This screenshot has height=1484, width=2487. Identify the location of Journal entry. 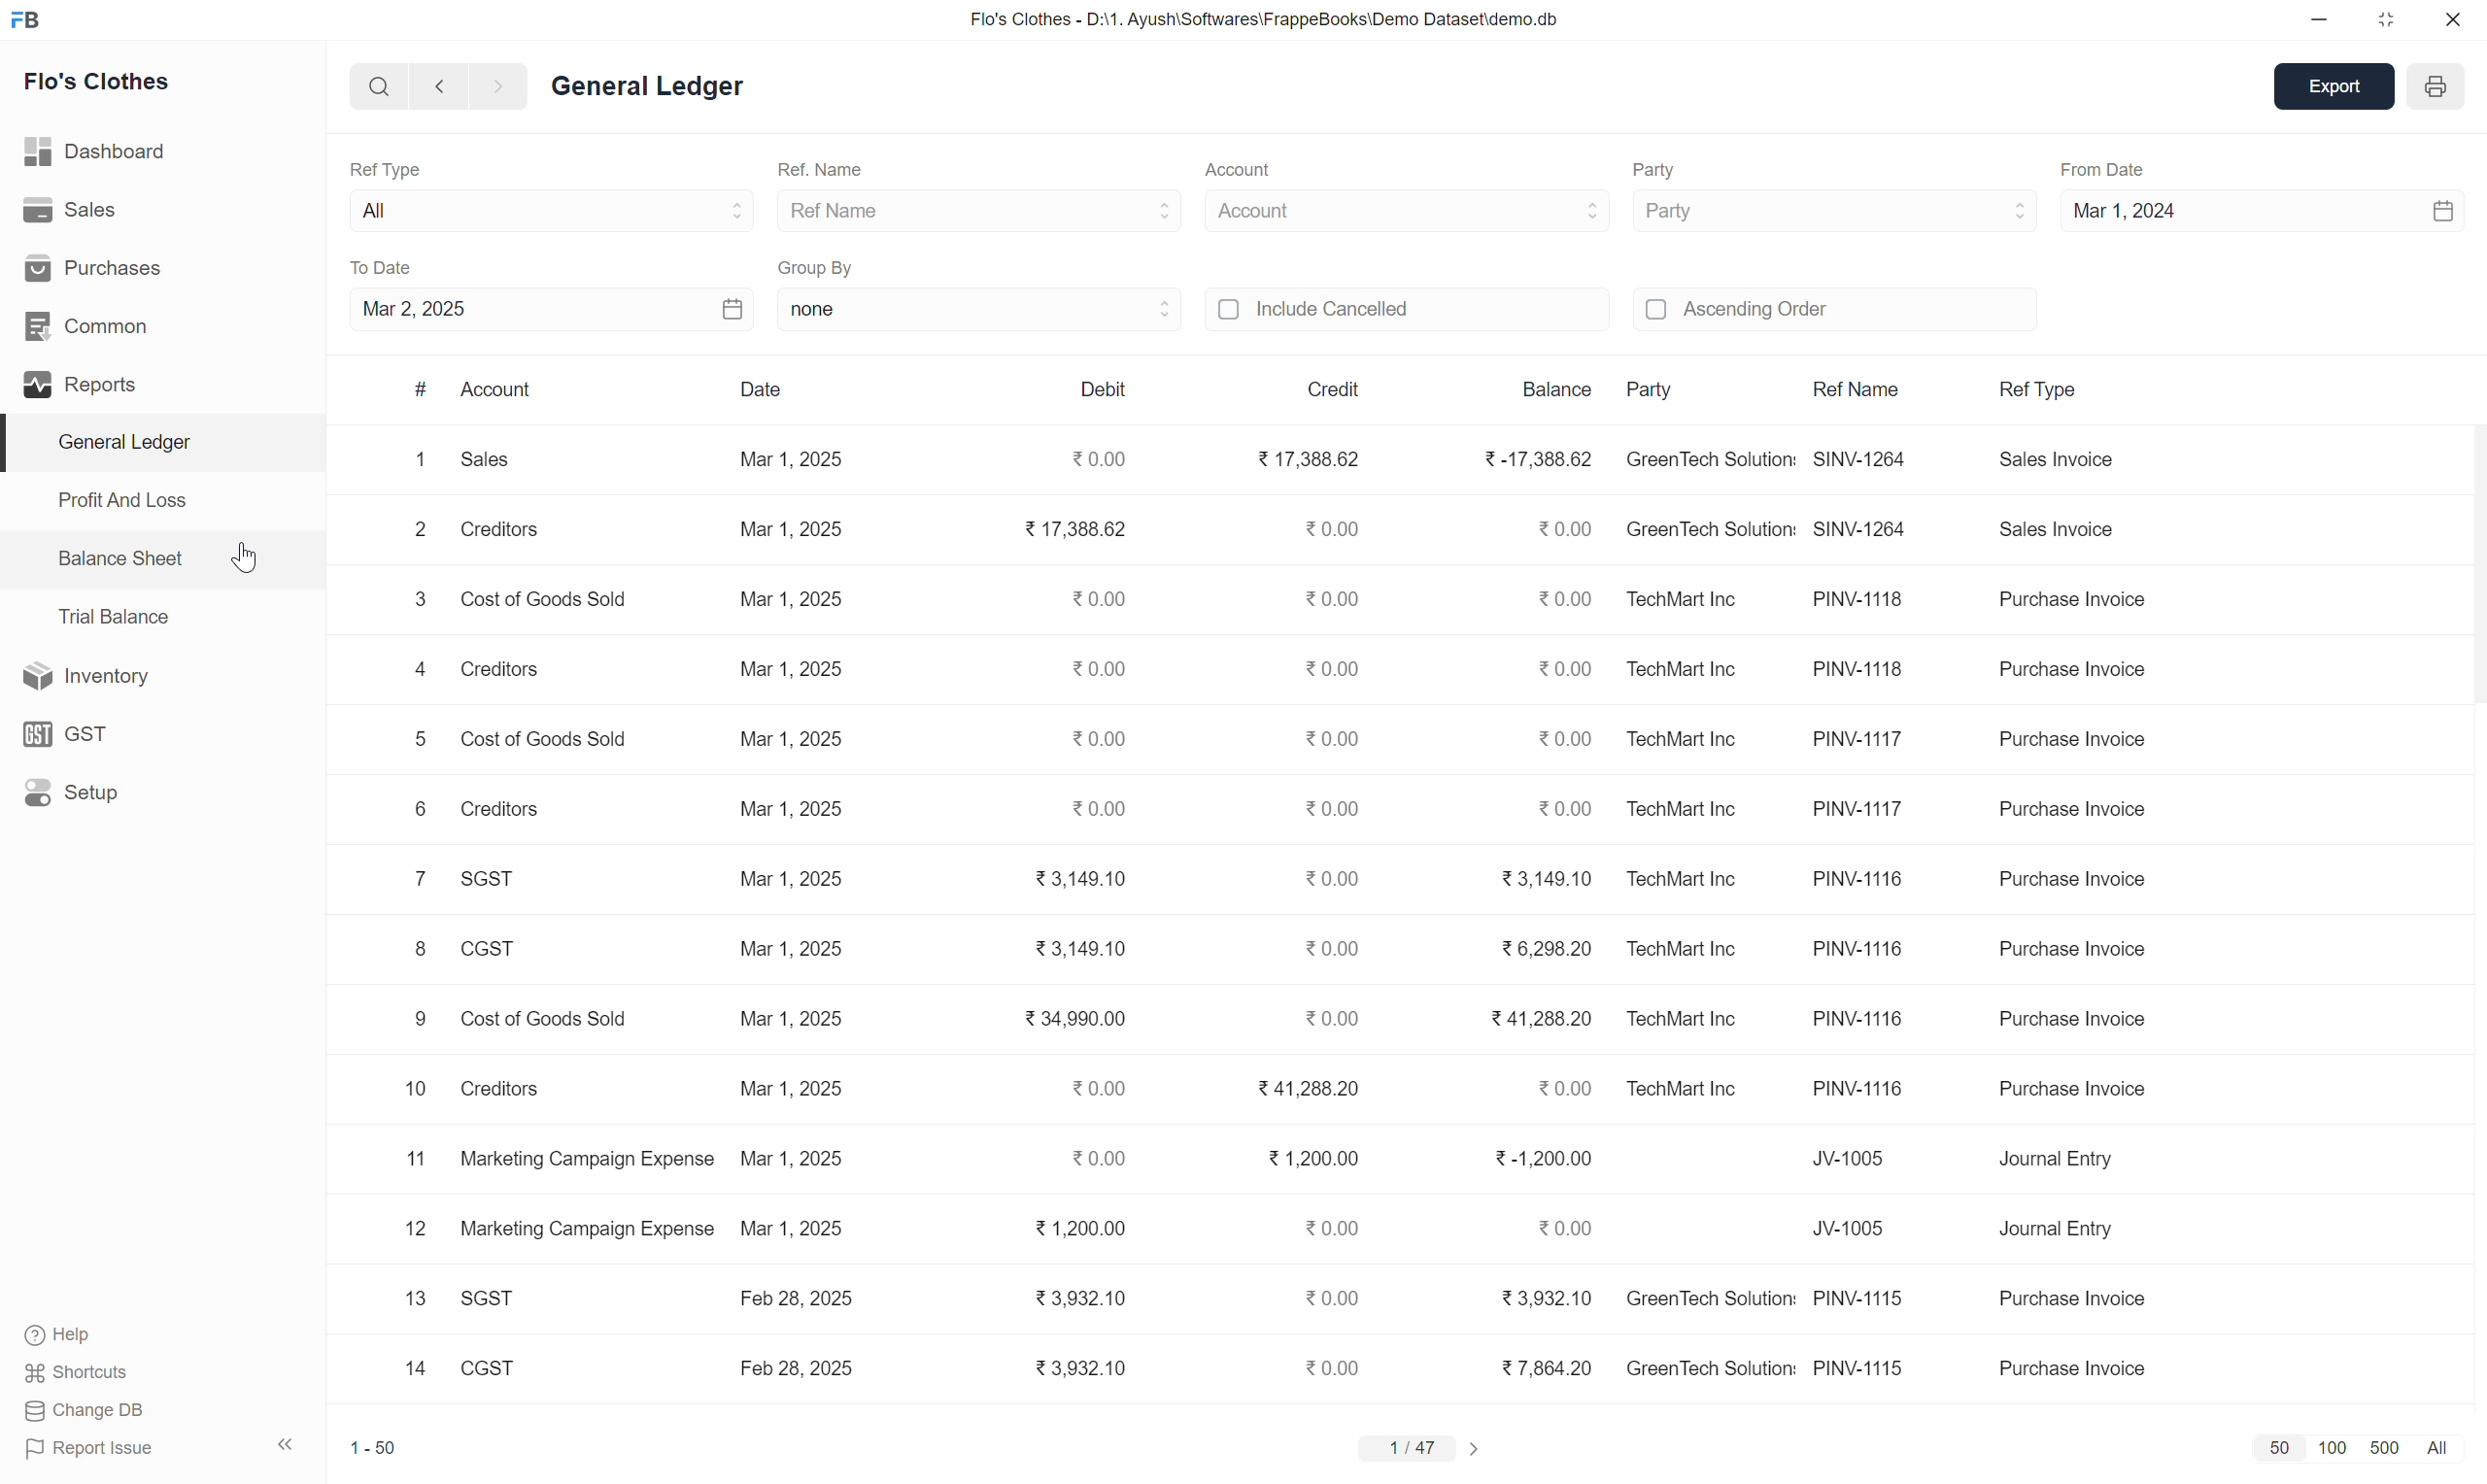
(2056, 1162).